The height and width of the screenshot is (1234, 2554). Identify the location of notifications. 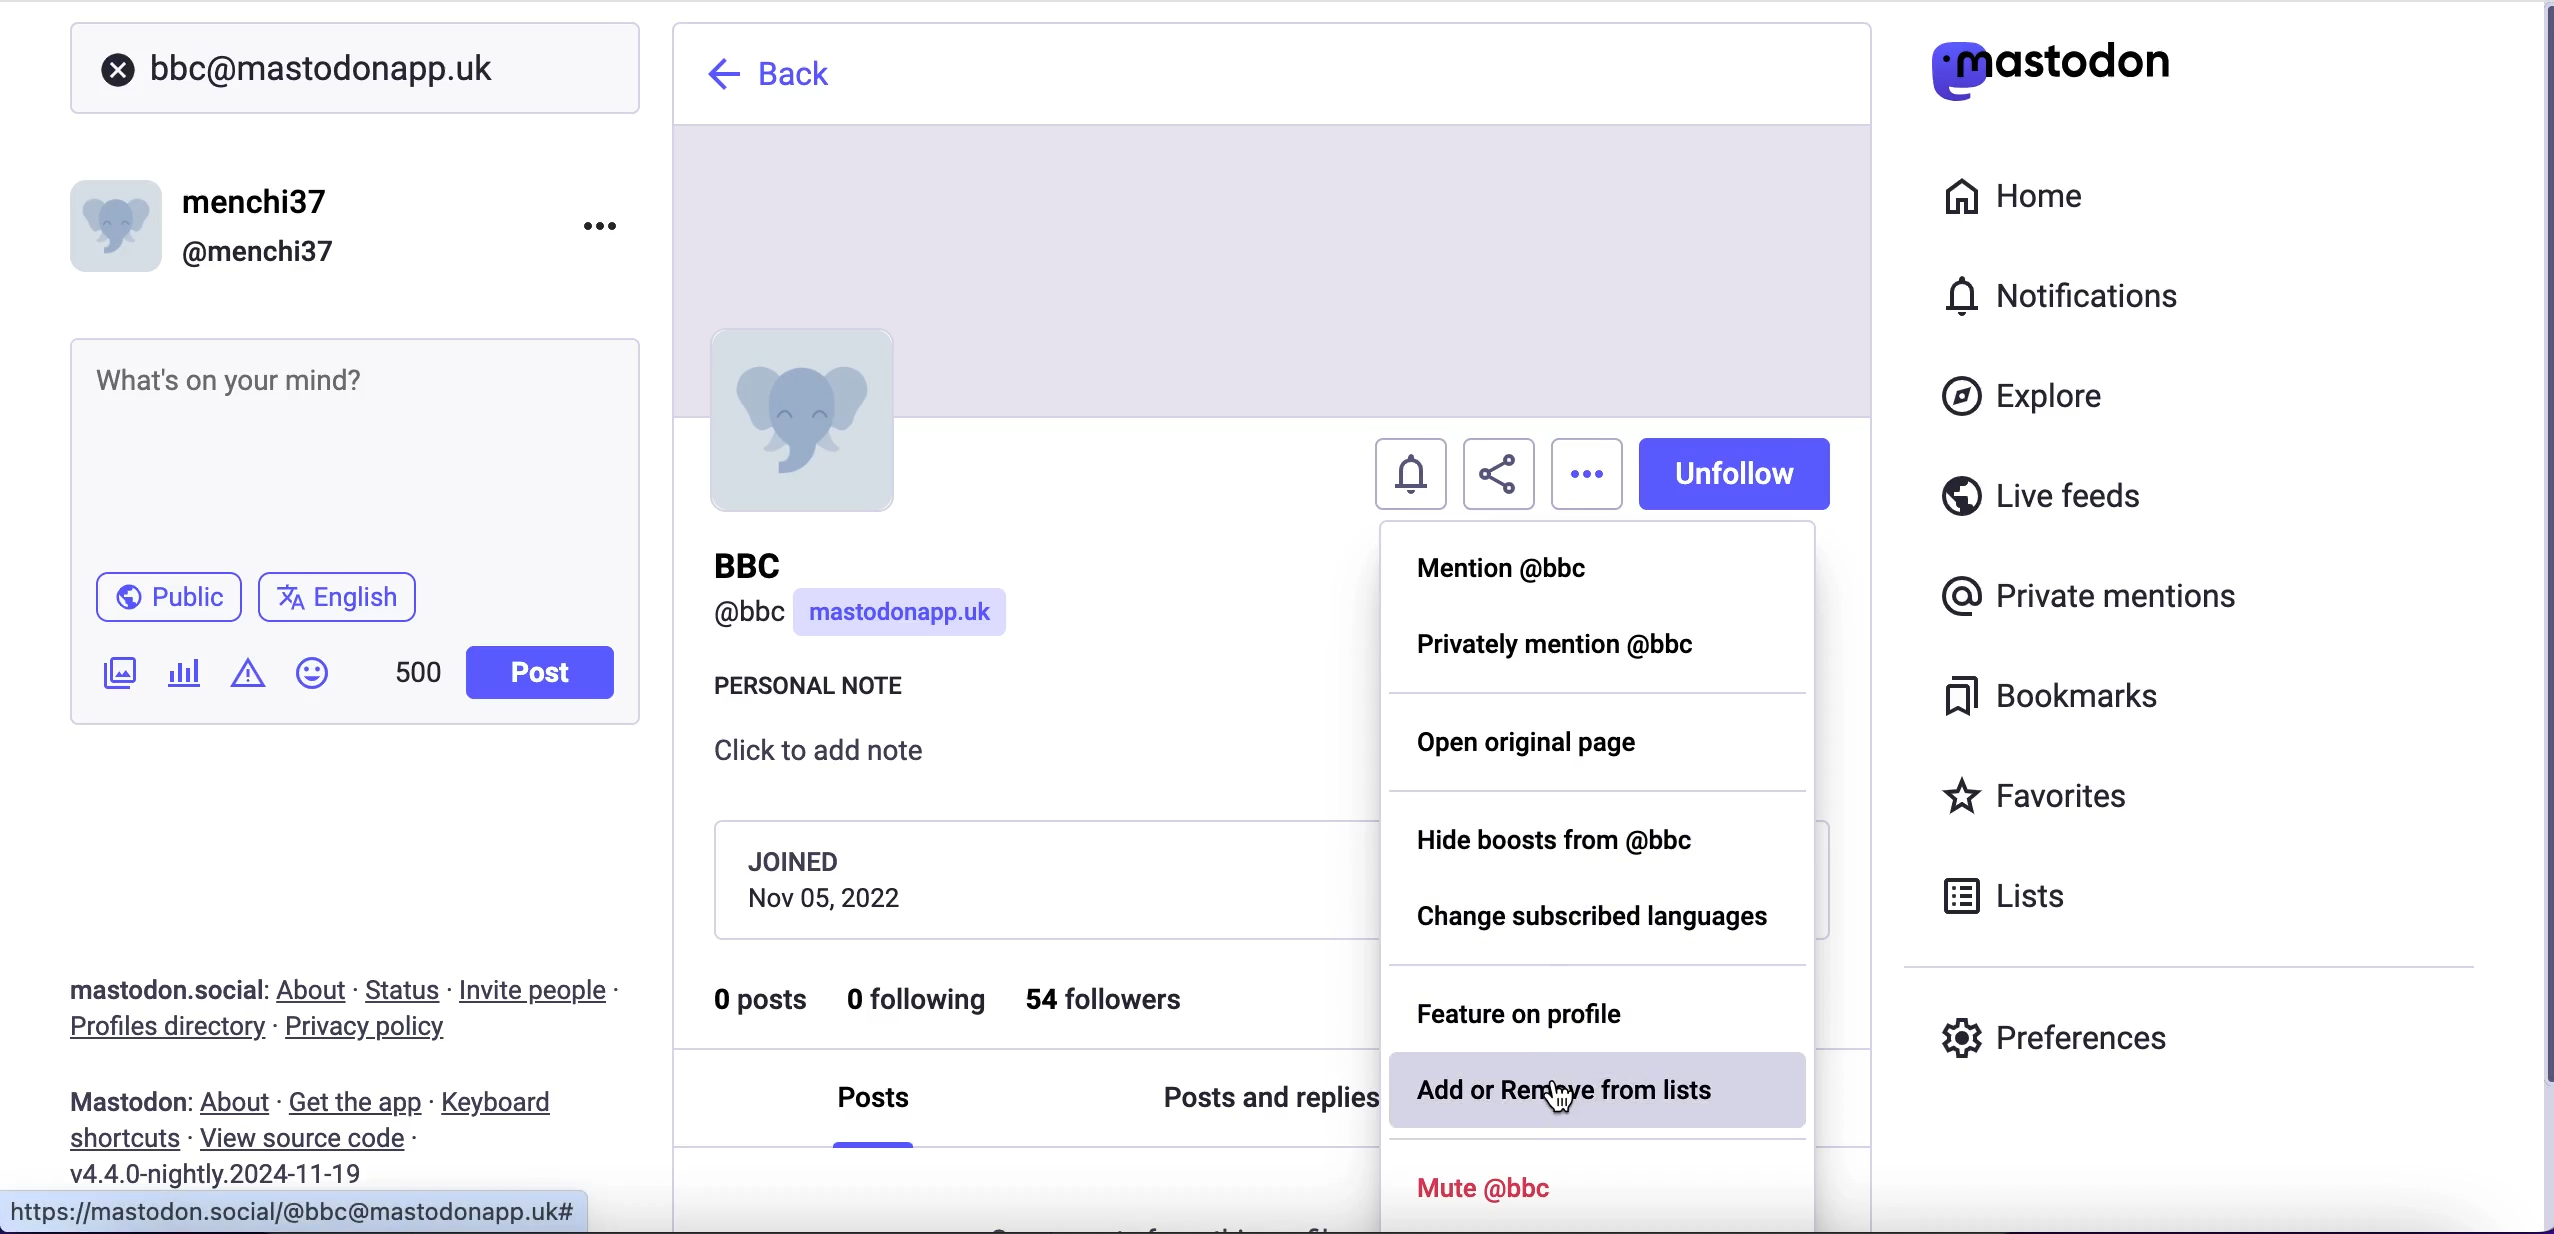
(2072, 295).